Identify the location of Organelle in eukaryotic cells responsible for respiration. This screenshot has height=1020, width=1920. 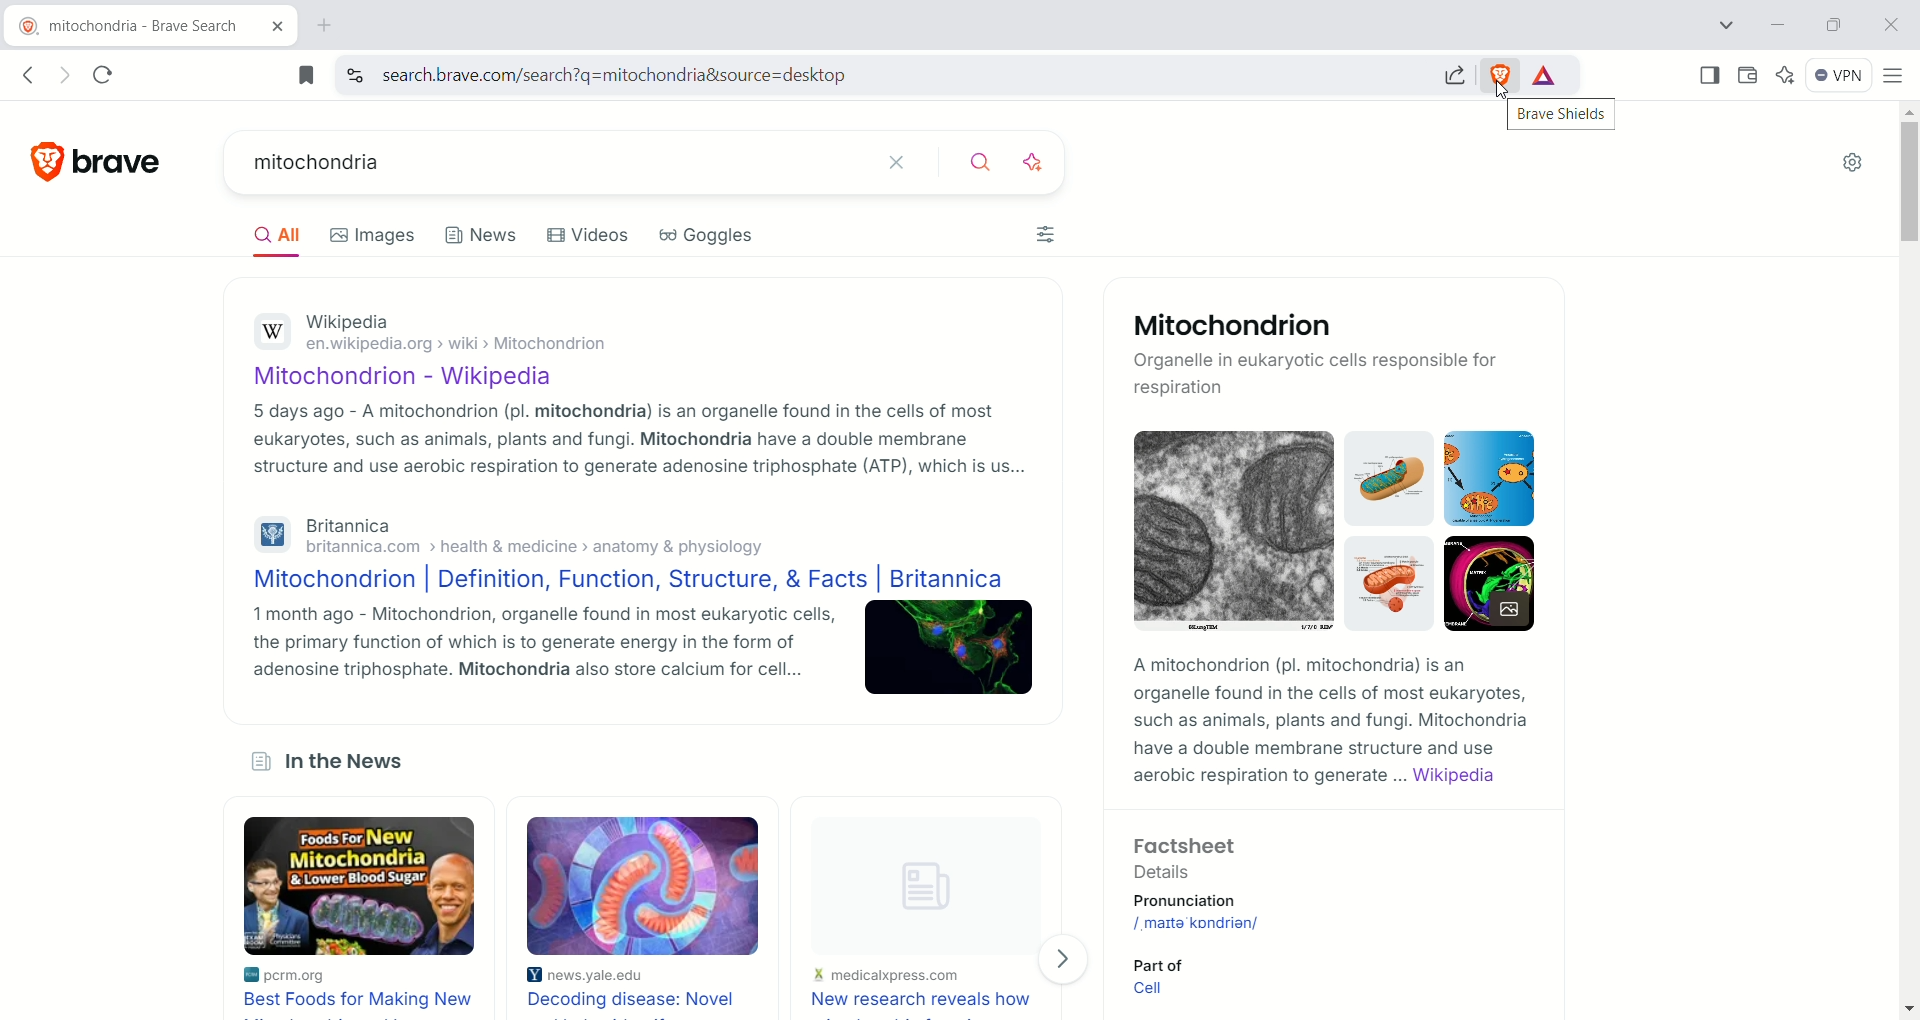
(1318, 375).